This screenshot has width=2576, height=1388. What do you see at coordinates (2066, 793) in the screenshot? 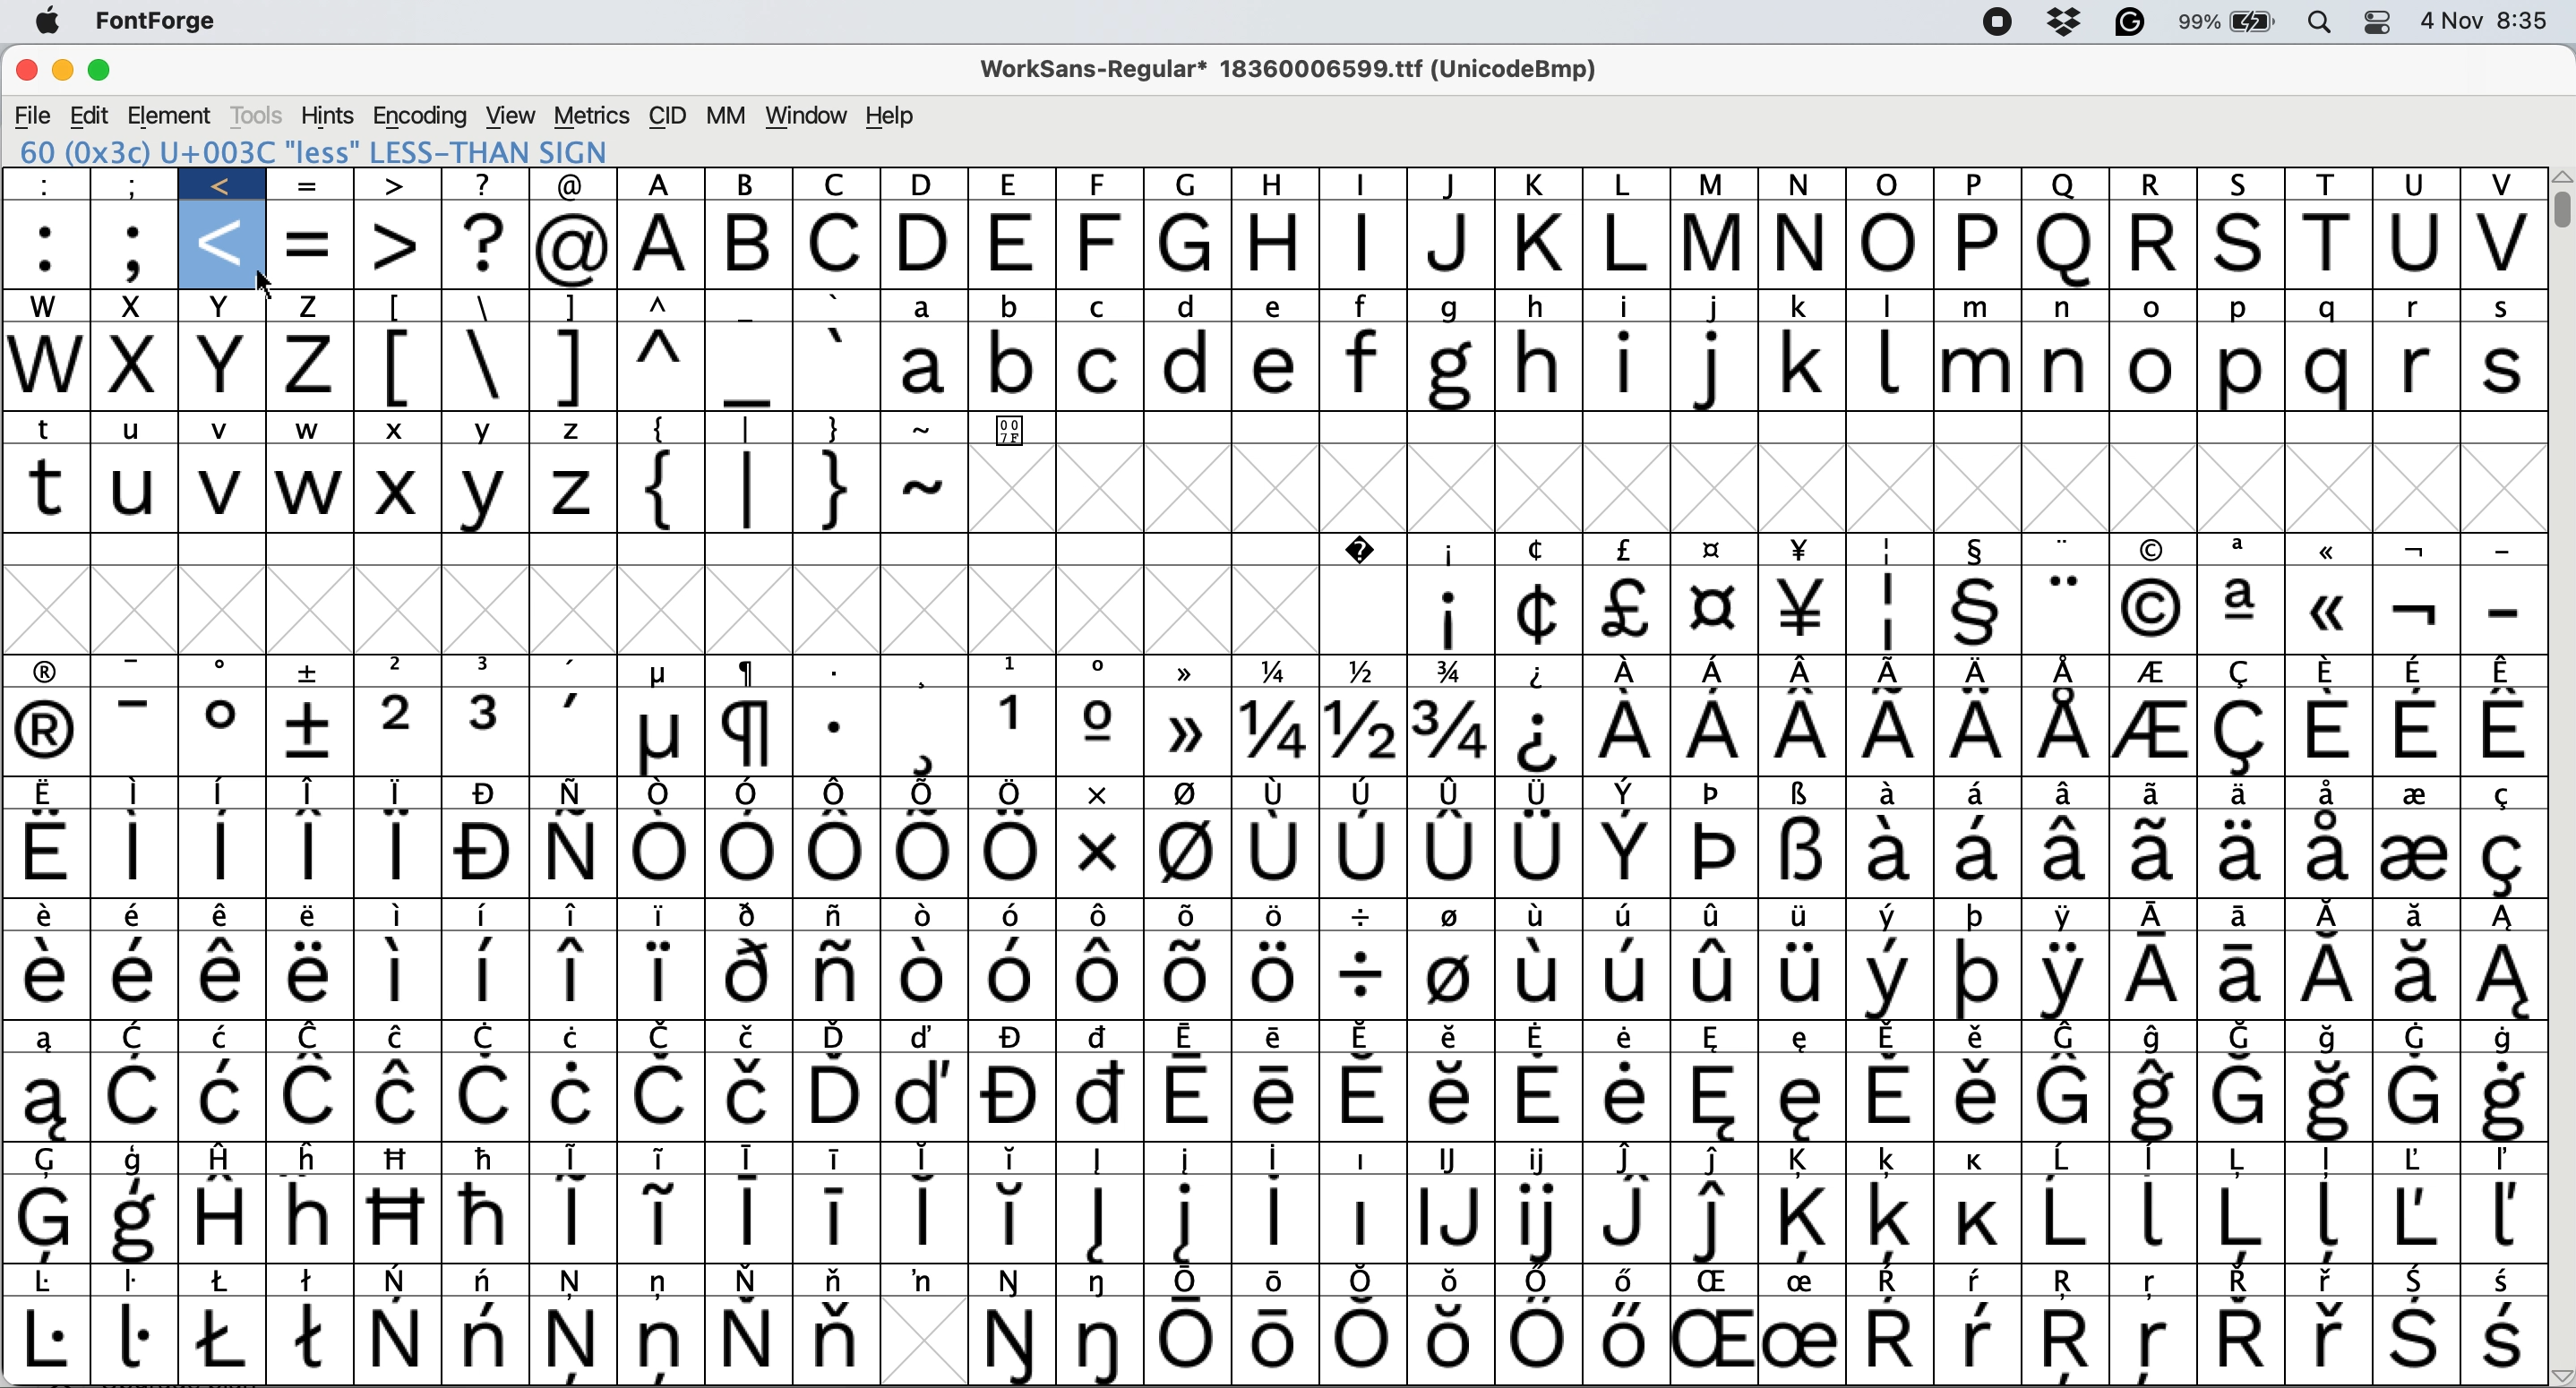
I see `Symbol` at bounding box center [2066, 793].